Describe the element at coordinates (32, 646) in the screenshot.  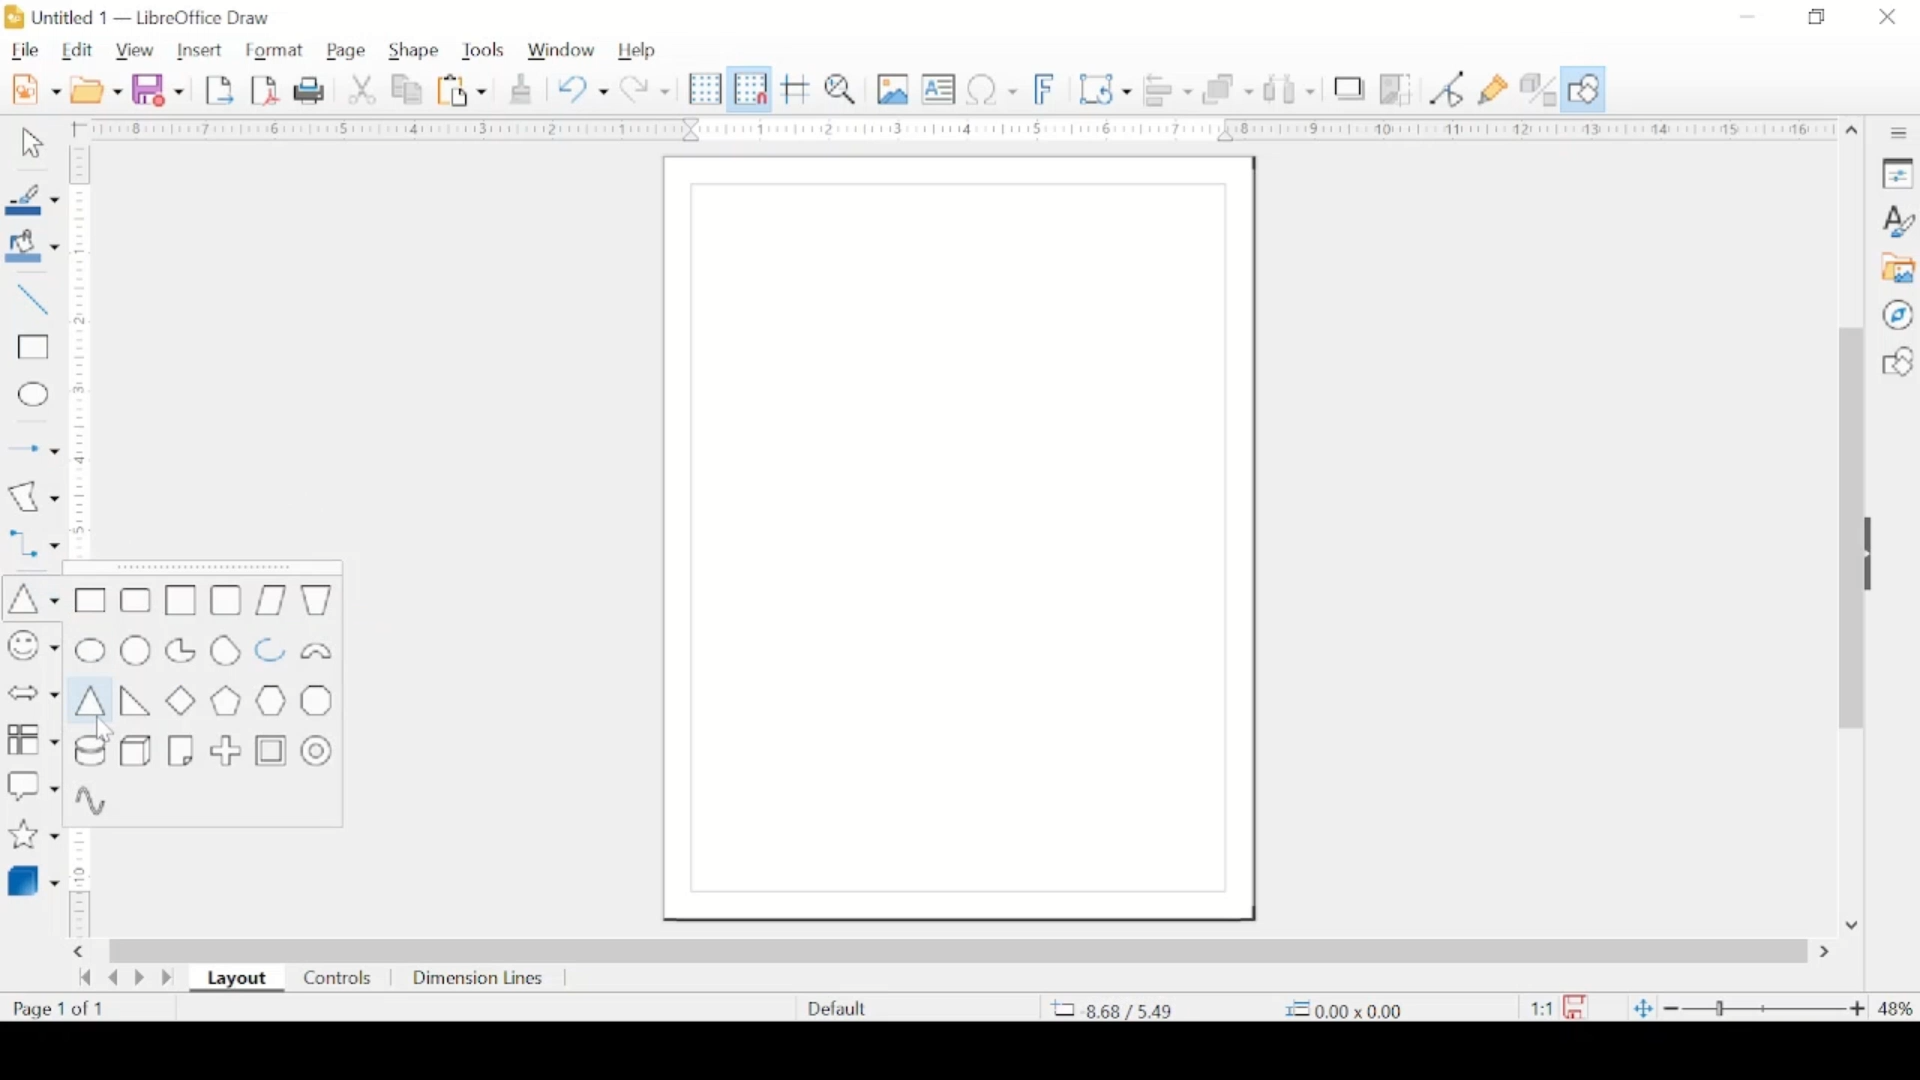
I see `insert symbols and shapes` at that location.